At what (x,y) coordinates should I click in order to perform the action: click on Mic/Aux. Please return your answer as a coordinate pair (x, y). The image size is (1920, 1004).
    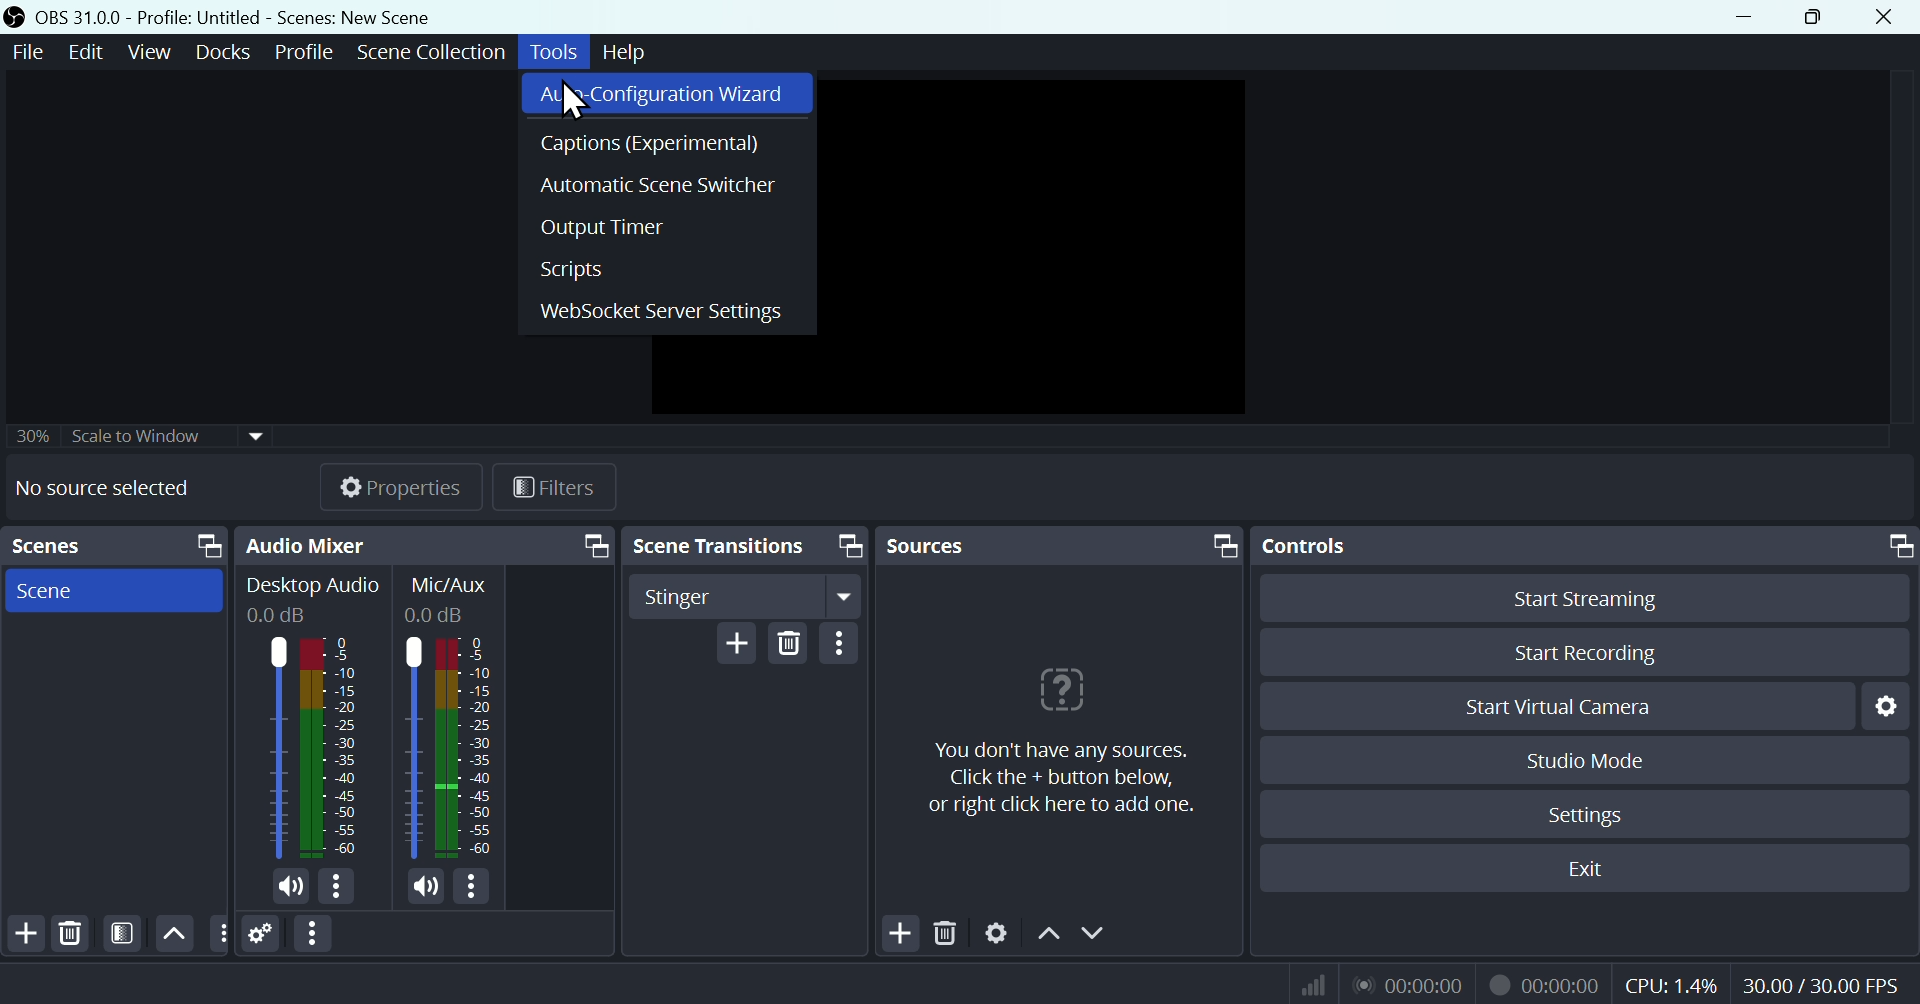
    Looking at the image, I should click on (452, 717).